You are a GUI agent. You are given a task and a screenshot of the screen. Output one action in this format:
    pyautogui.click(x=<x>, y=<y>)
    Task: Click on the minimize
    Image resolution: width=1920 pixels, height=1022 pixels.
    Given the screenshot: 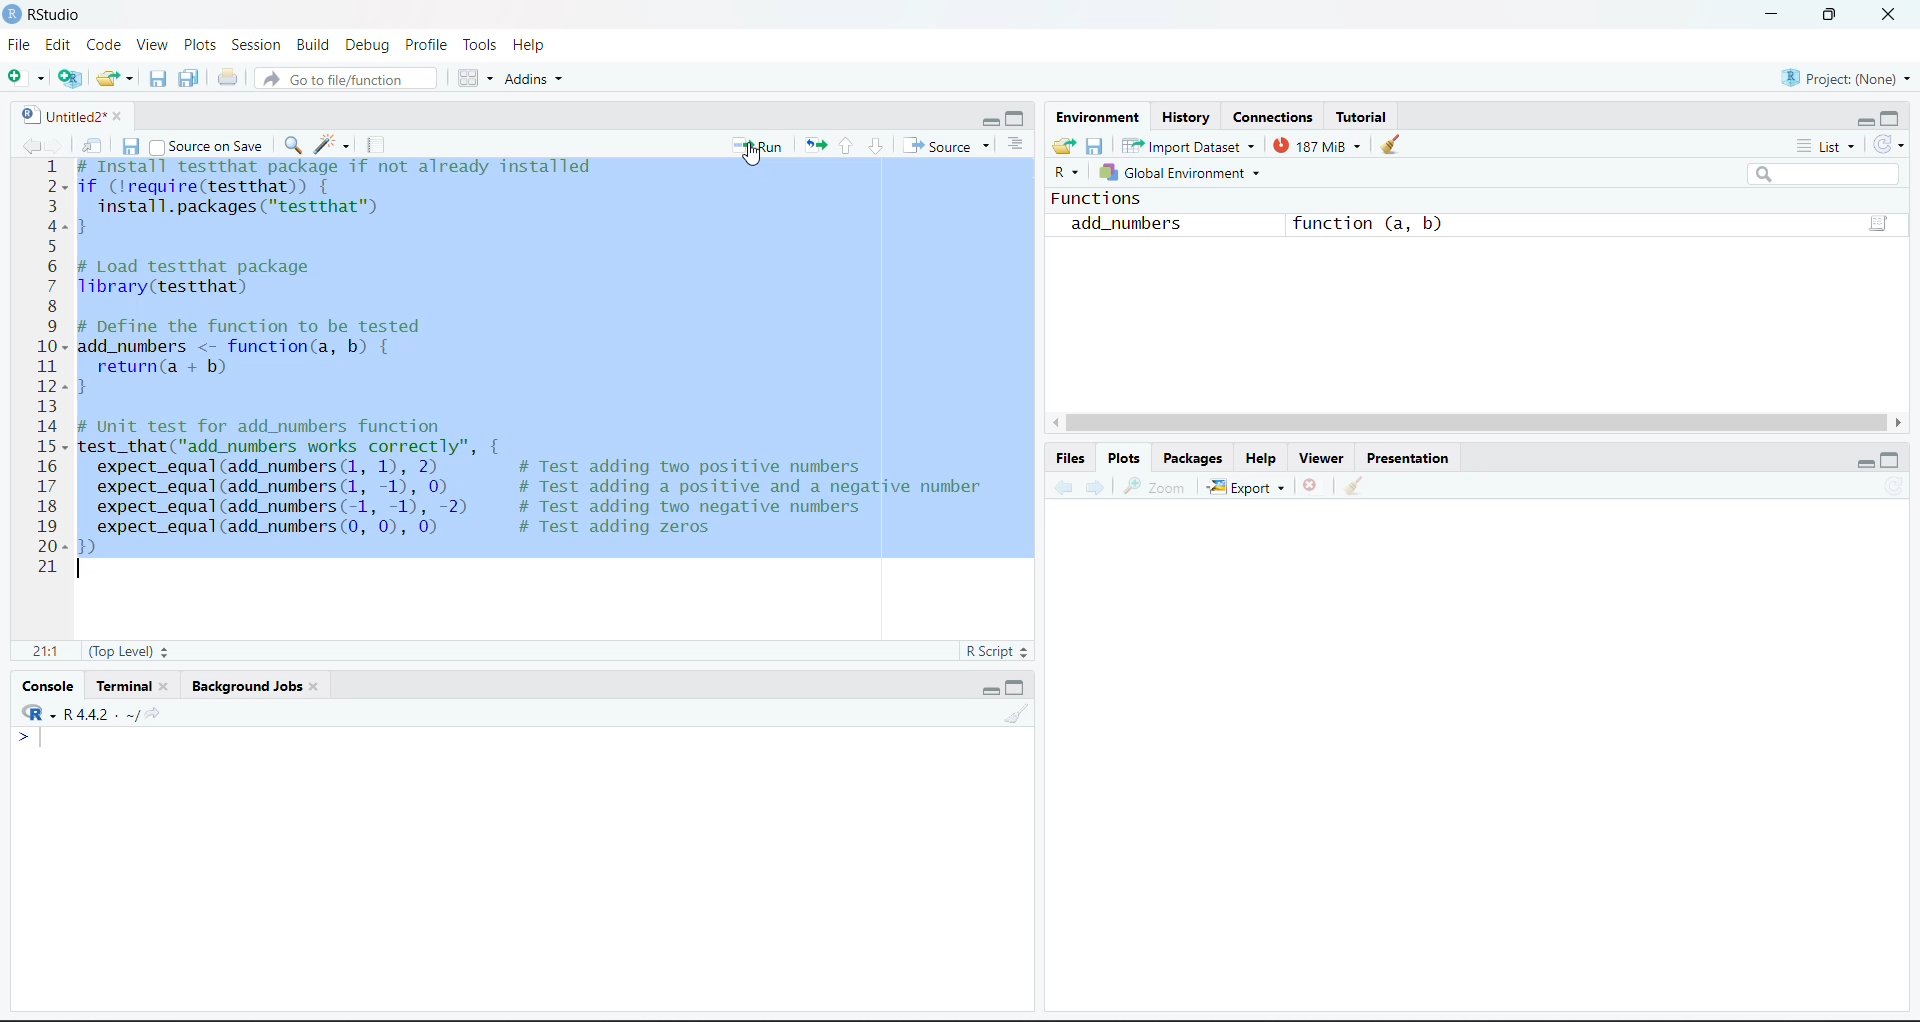 What is the action you would take?
    pyautogui.click(x=990, y=688)
    